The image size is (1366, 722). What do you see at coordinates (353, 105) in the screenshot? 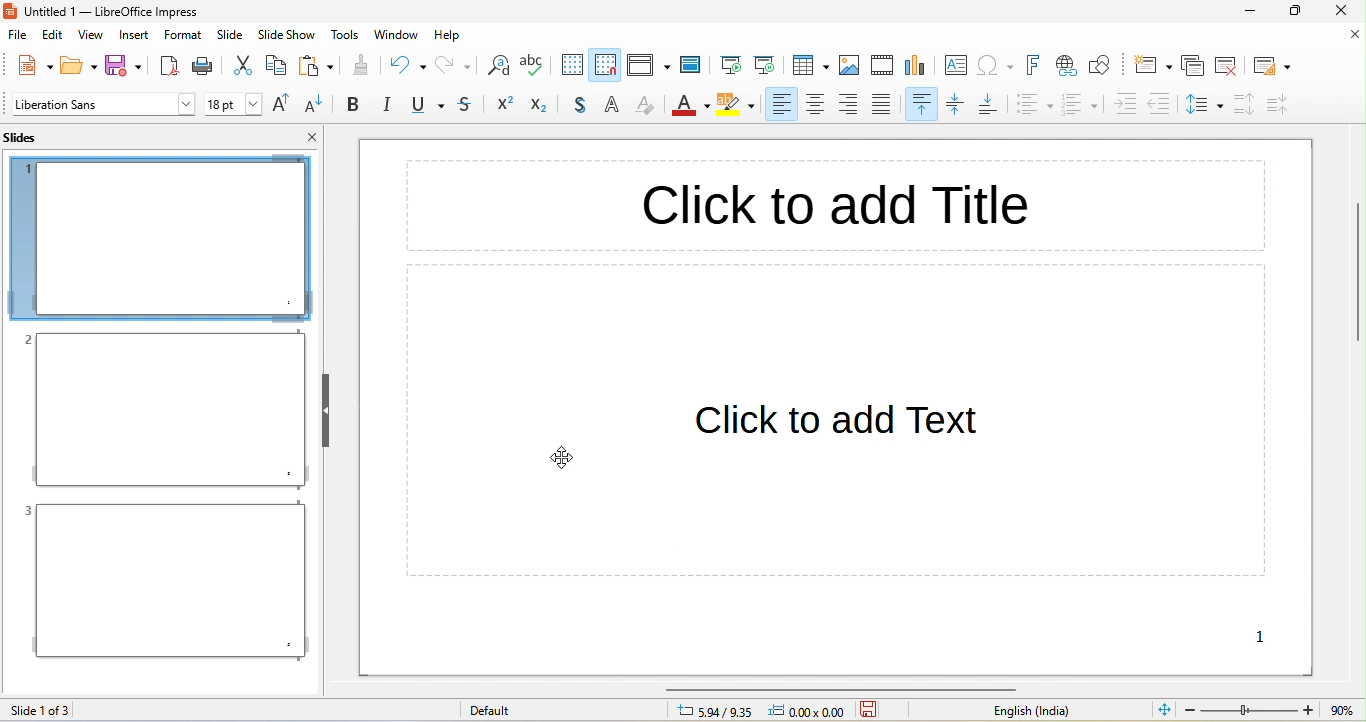
I see `bold` at bounding box center [353, 105].